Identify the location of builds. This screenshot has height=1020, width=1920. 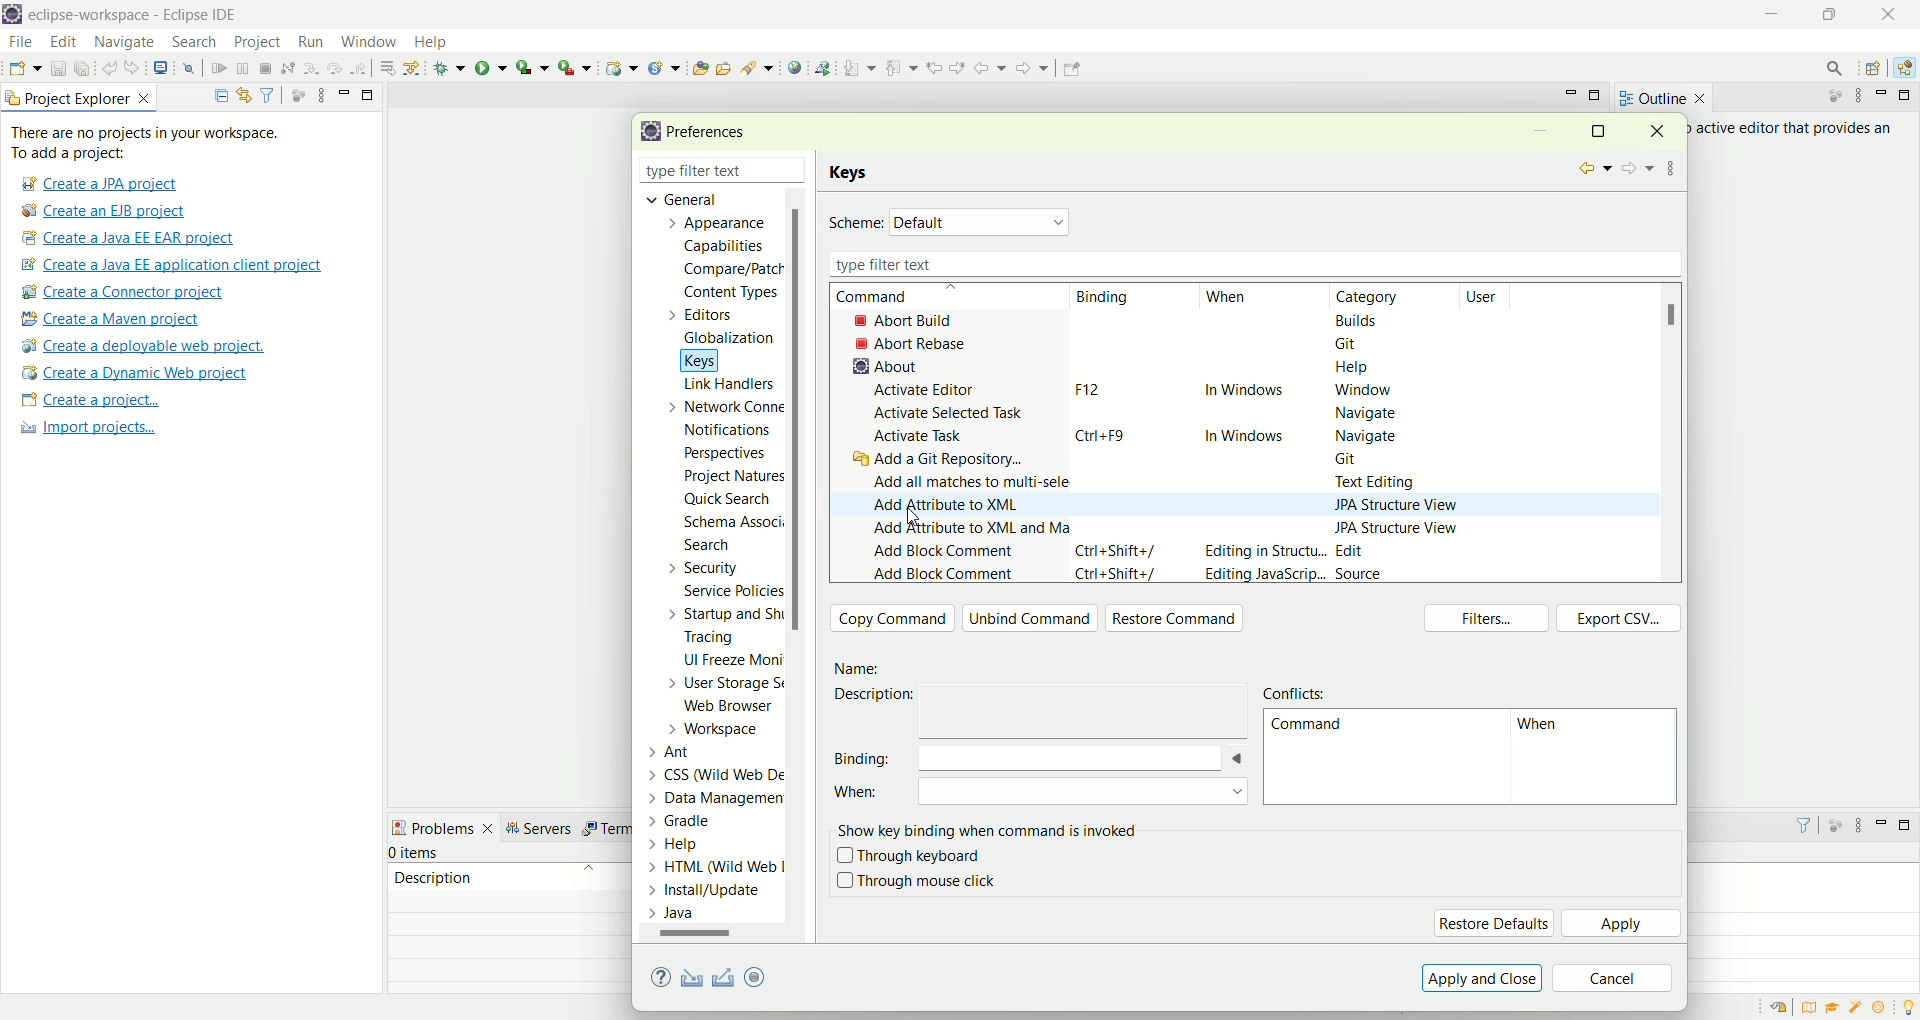
(1358, 320).